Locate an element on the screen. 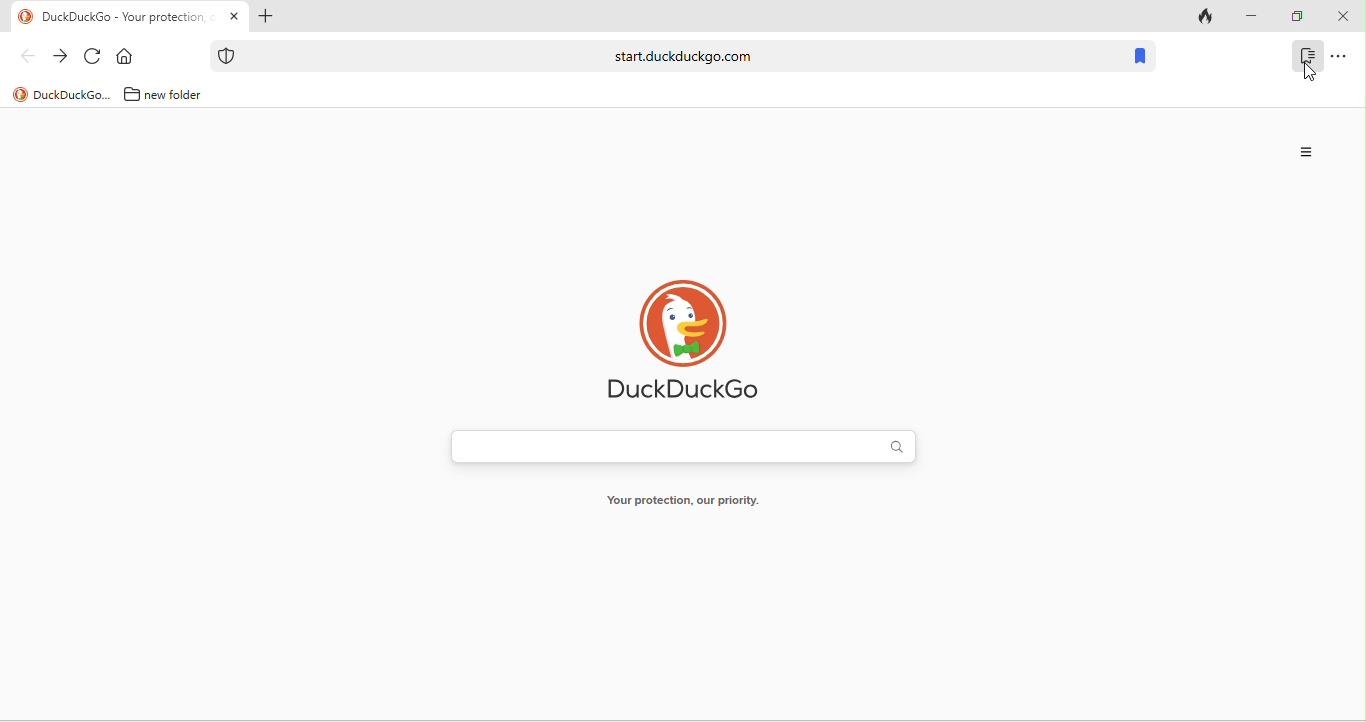 The height and width of the screenshot is (722, 1366). icon is located at coordinates (20, 95).